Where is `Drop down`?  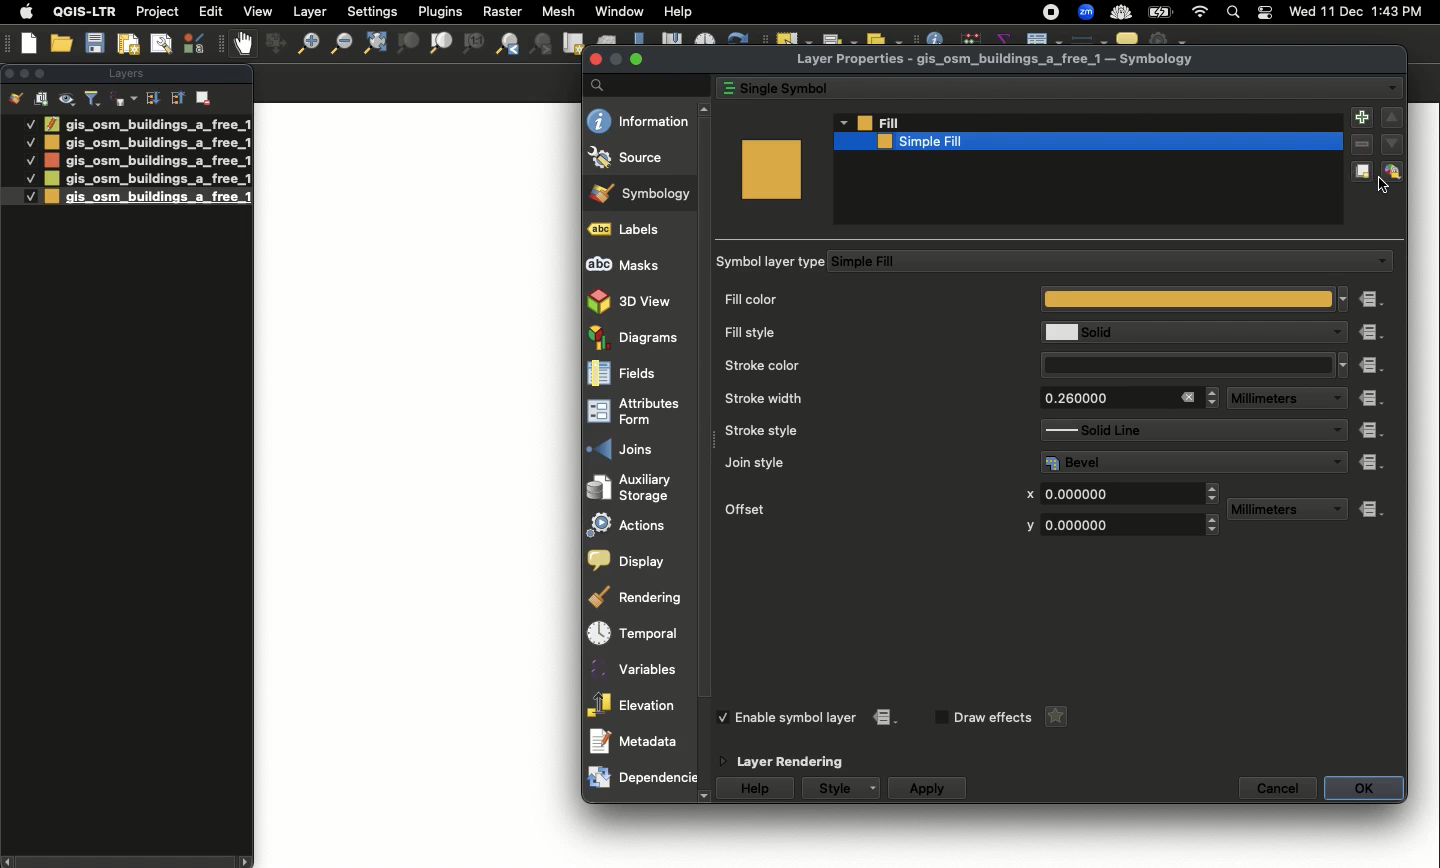
Drop down is located at coordinates (1214, 493).